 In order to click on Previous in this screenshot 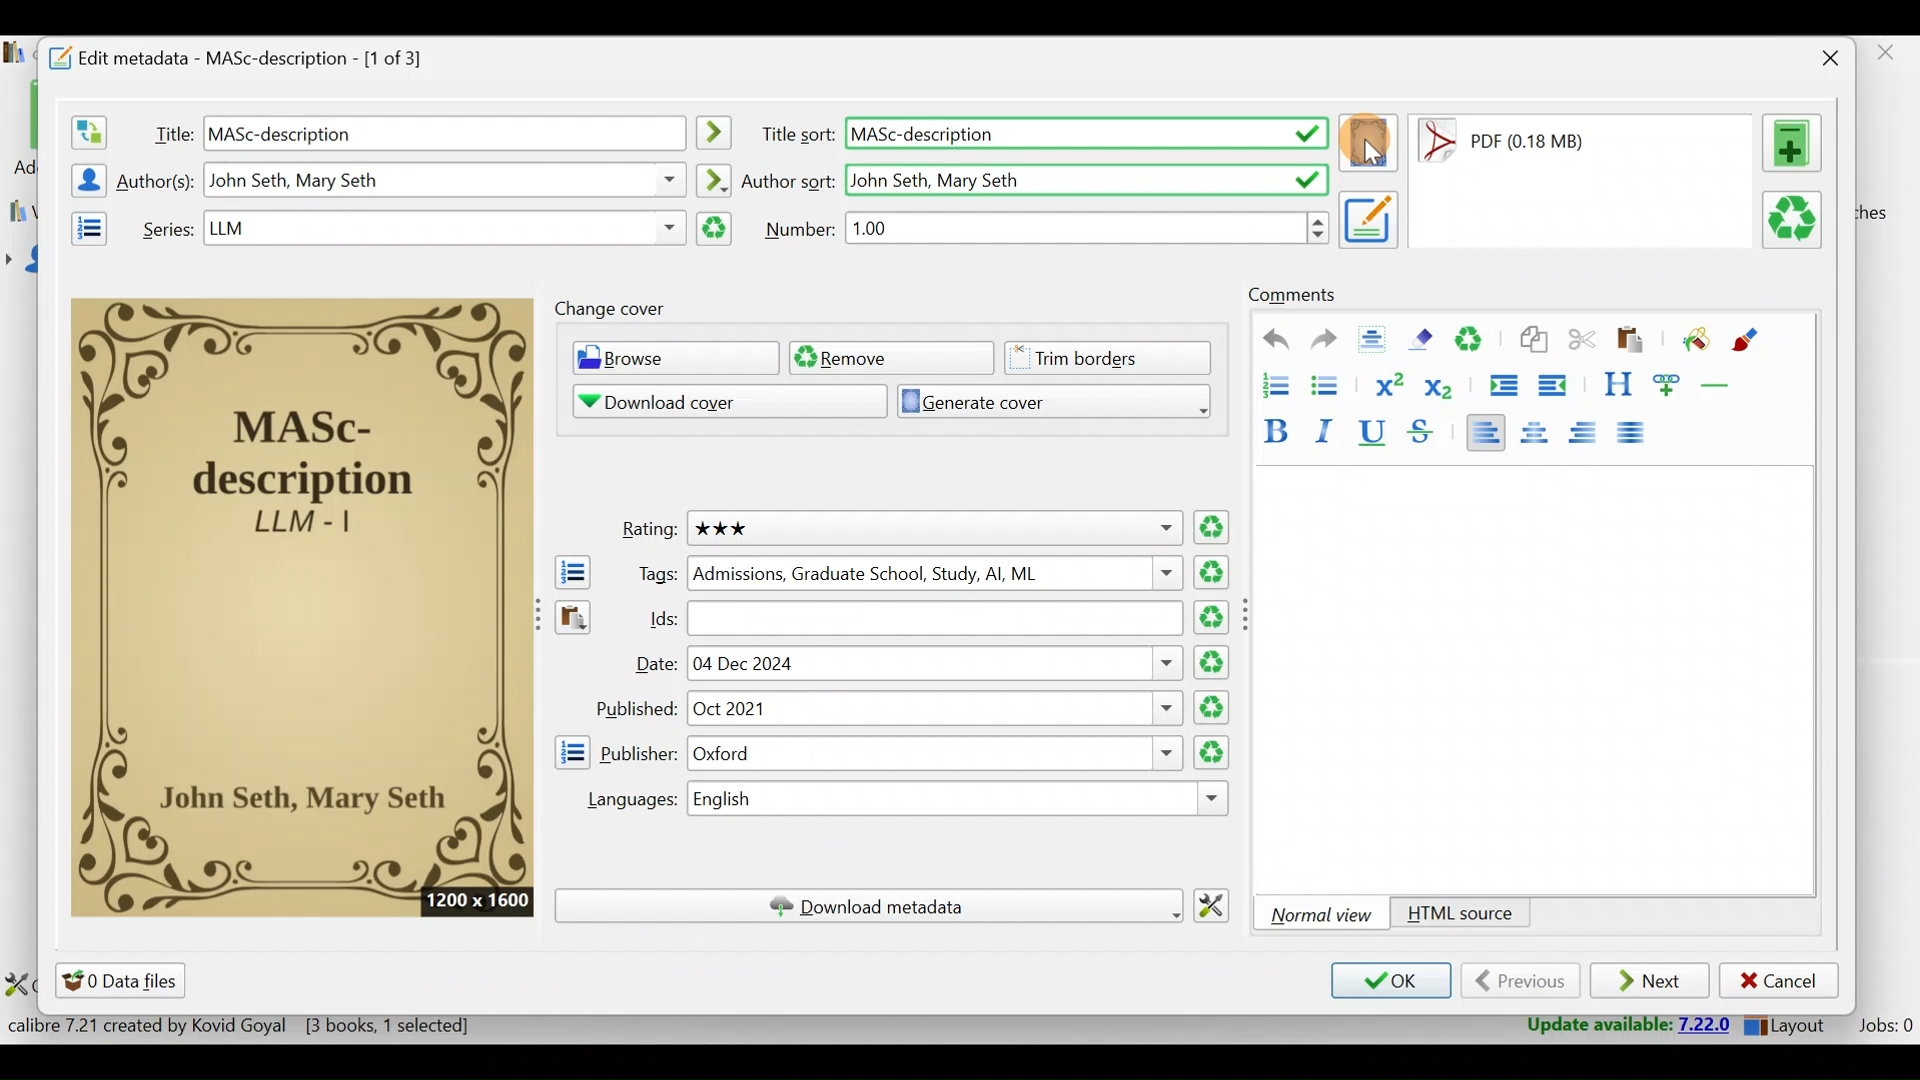, I will do `click(1520, 981)`.